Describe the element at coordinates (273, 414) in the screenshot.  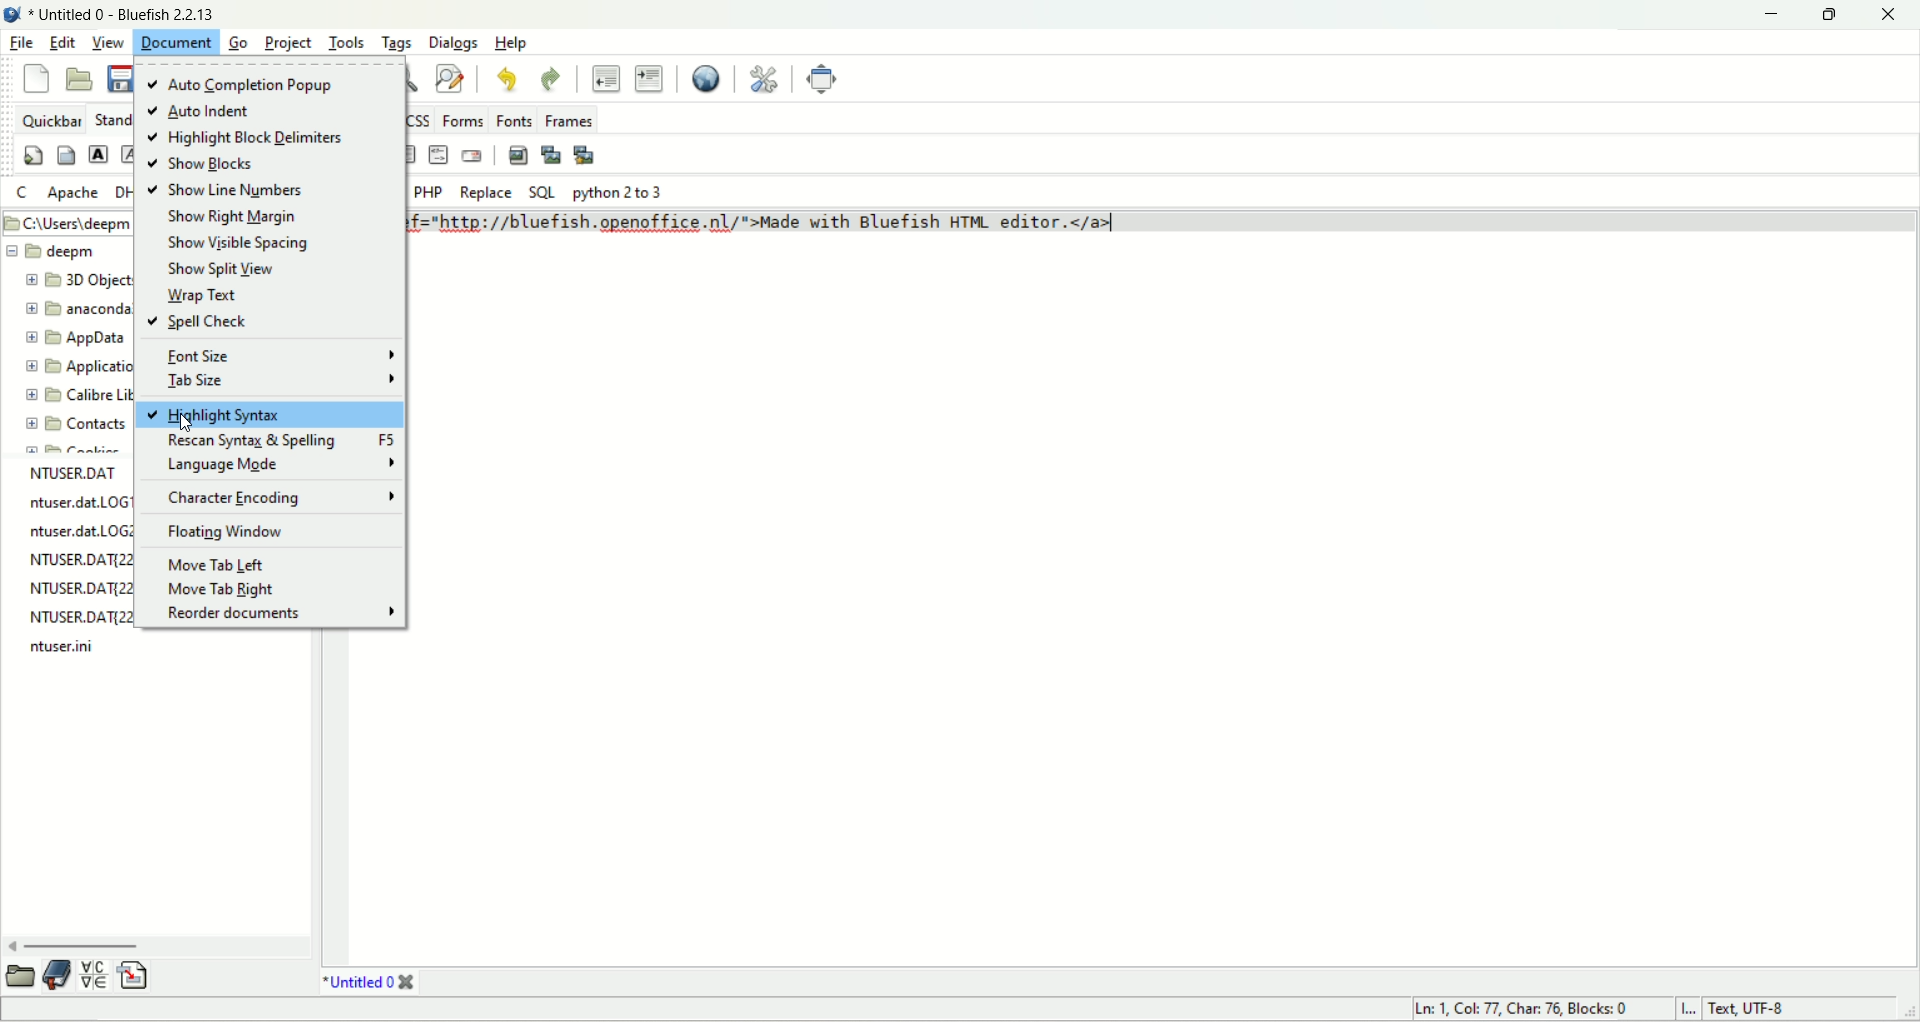
I see `highlight syntax` at that location.